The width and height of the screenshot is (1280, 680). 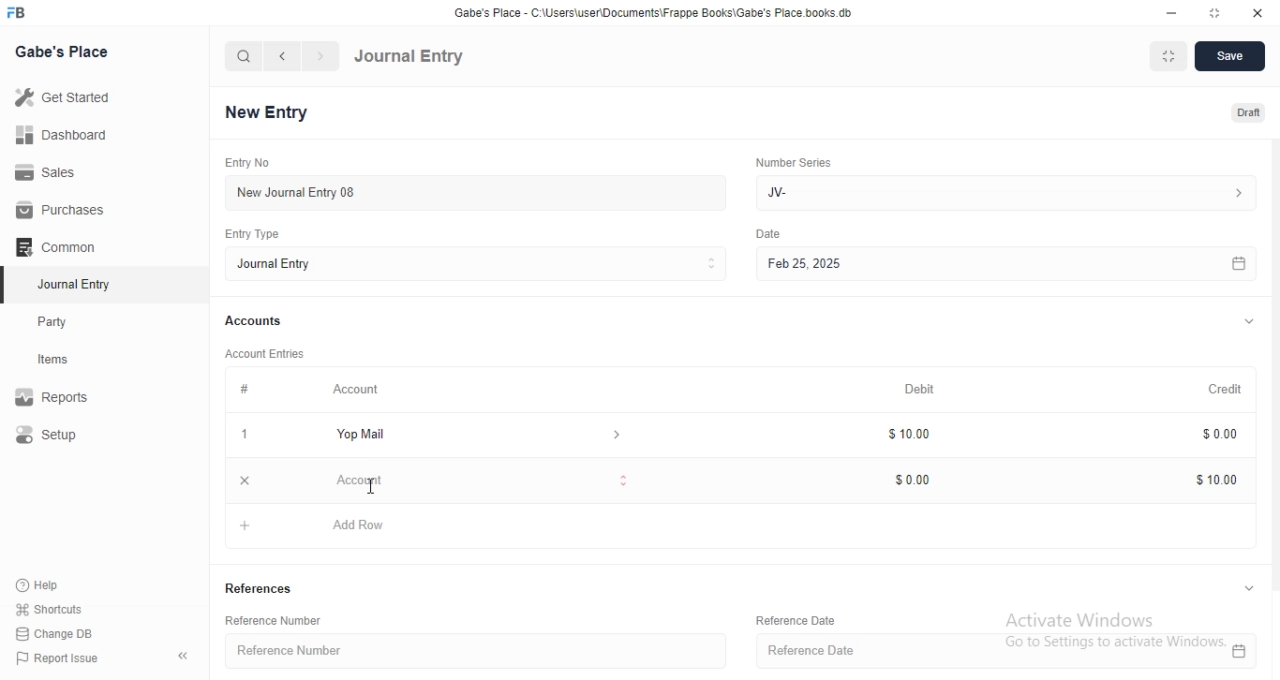 What do you see at coordinates (410, 57) in the screenshot?
I see `Journal Entry` at bounding box center [410, 57].